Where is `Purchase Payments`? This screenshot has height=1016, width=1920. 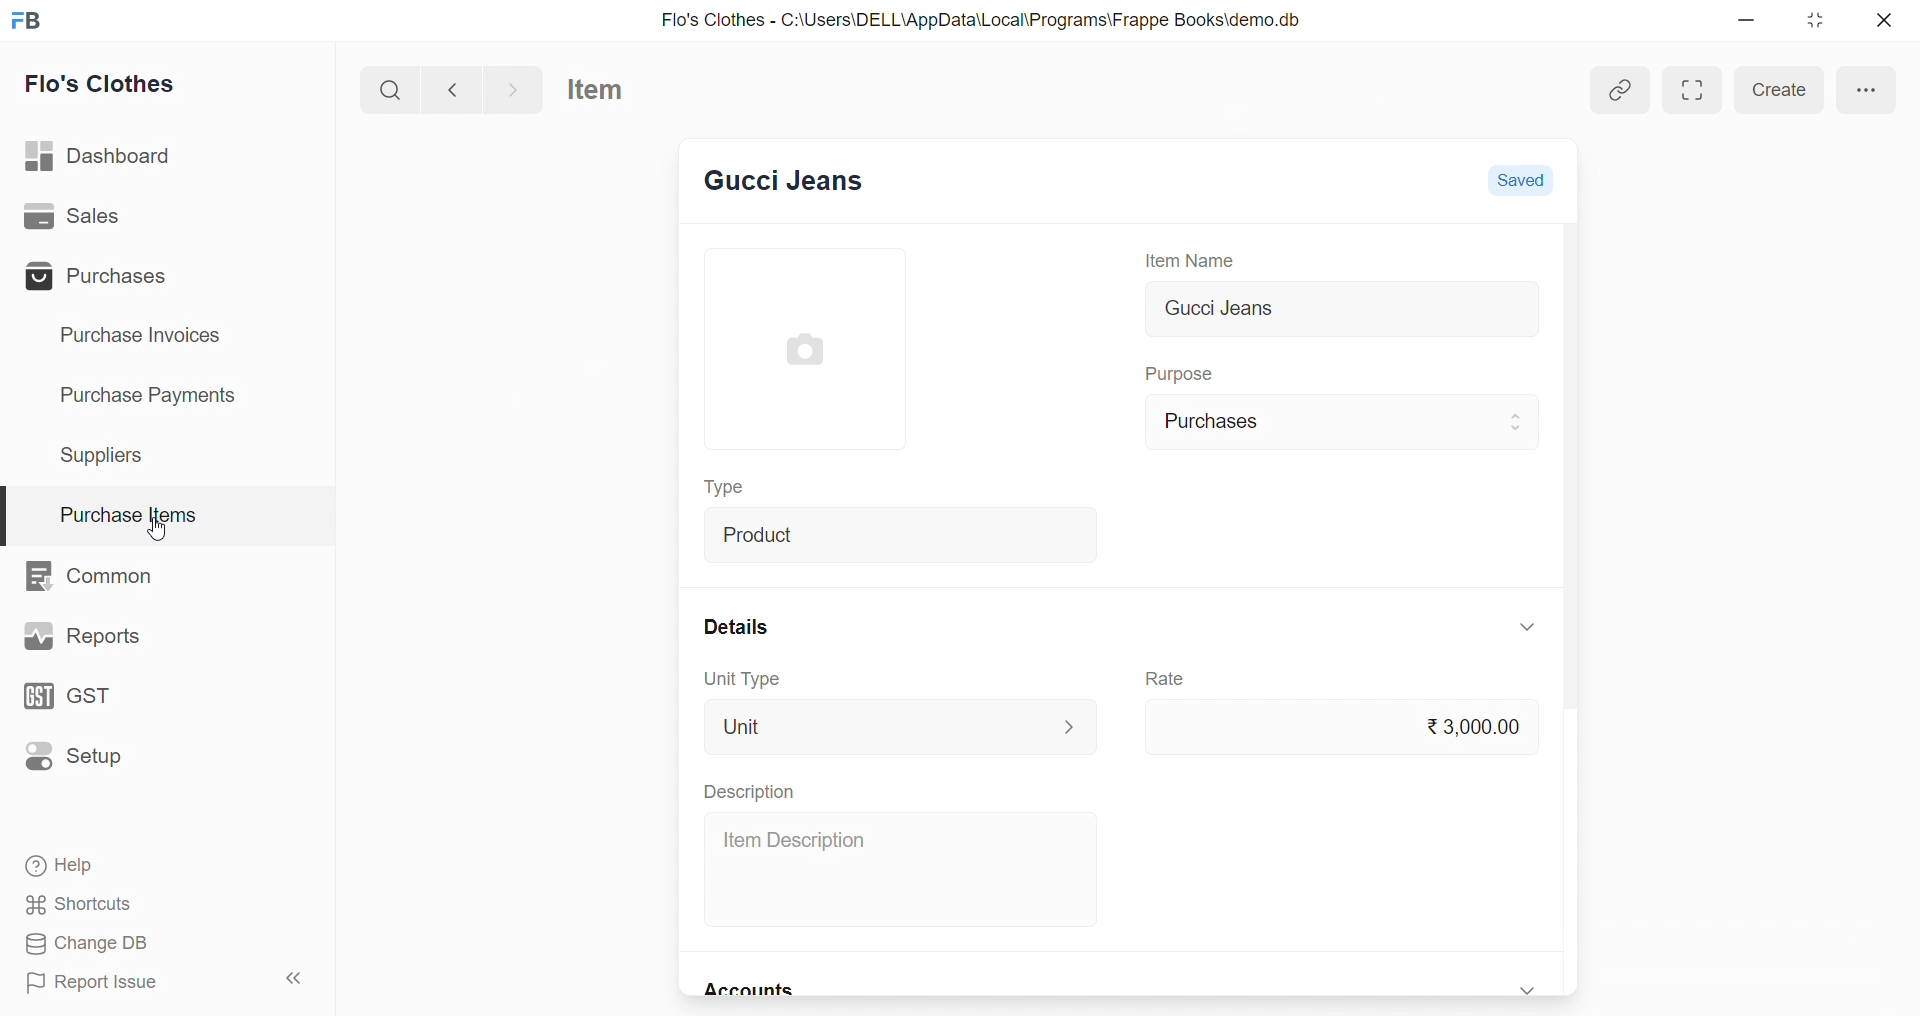
Purchase Payments is located at coordinates (155, 396).